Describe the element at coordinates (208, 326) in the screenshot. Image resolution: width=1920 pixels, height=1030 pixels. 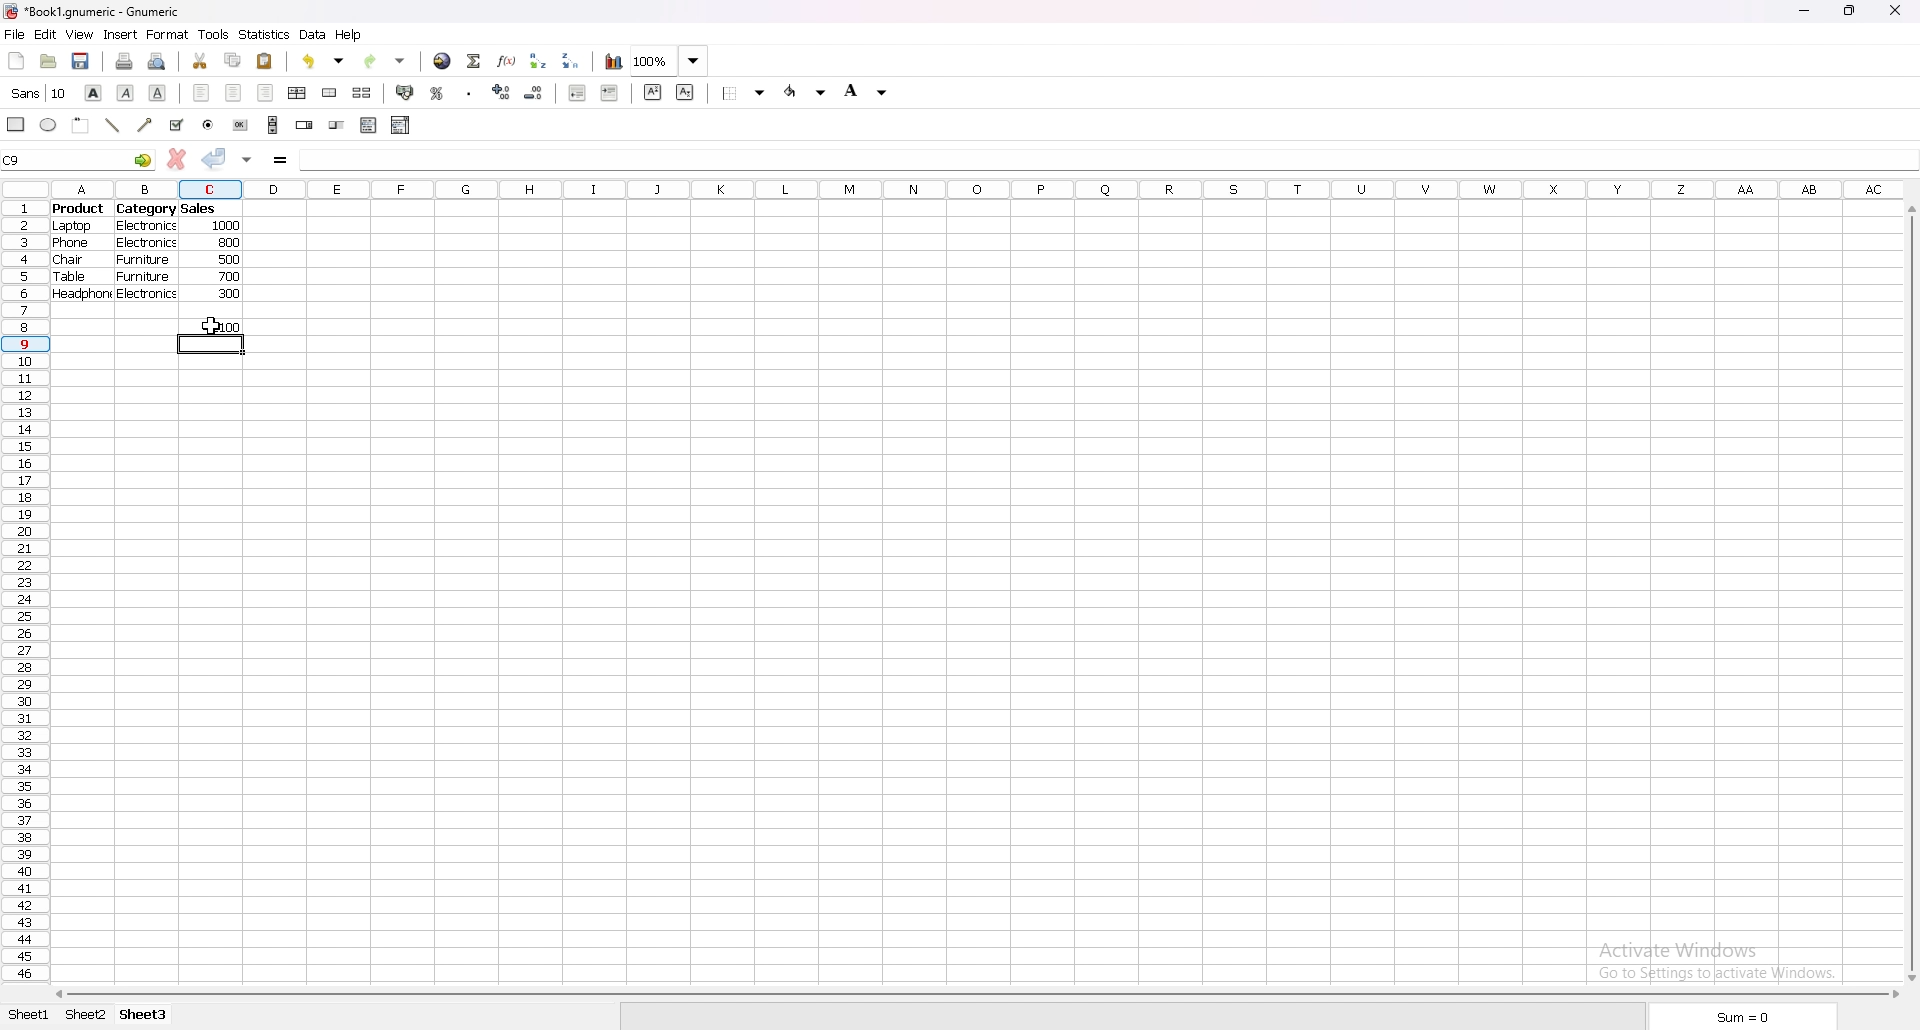
I see `cursor` at that location.